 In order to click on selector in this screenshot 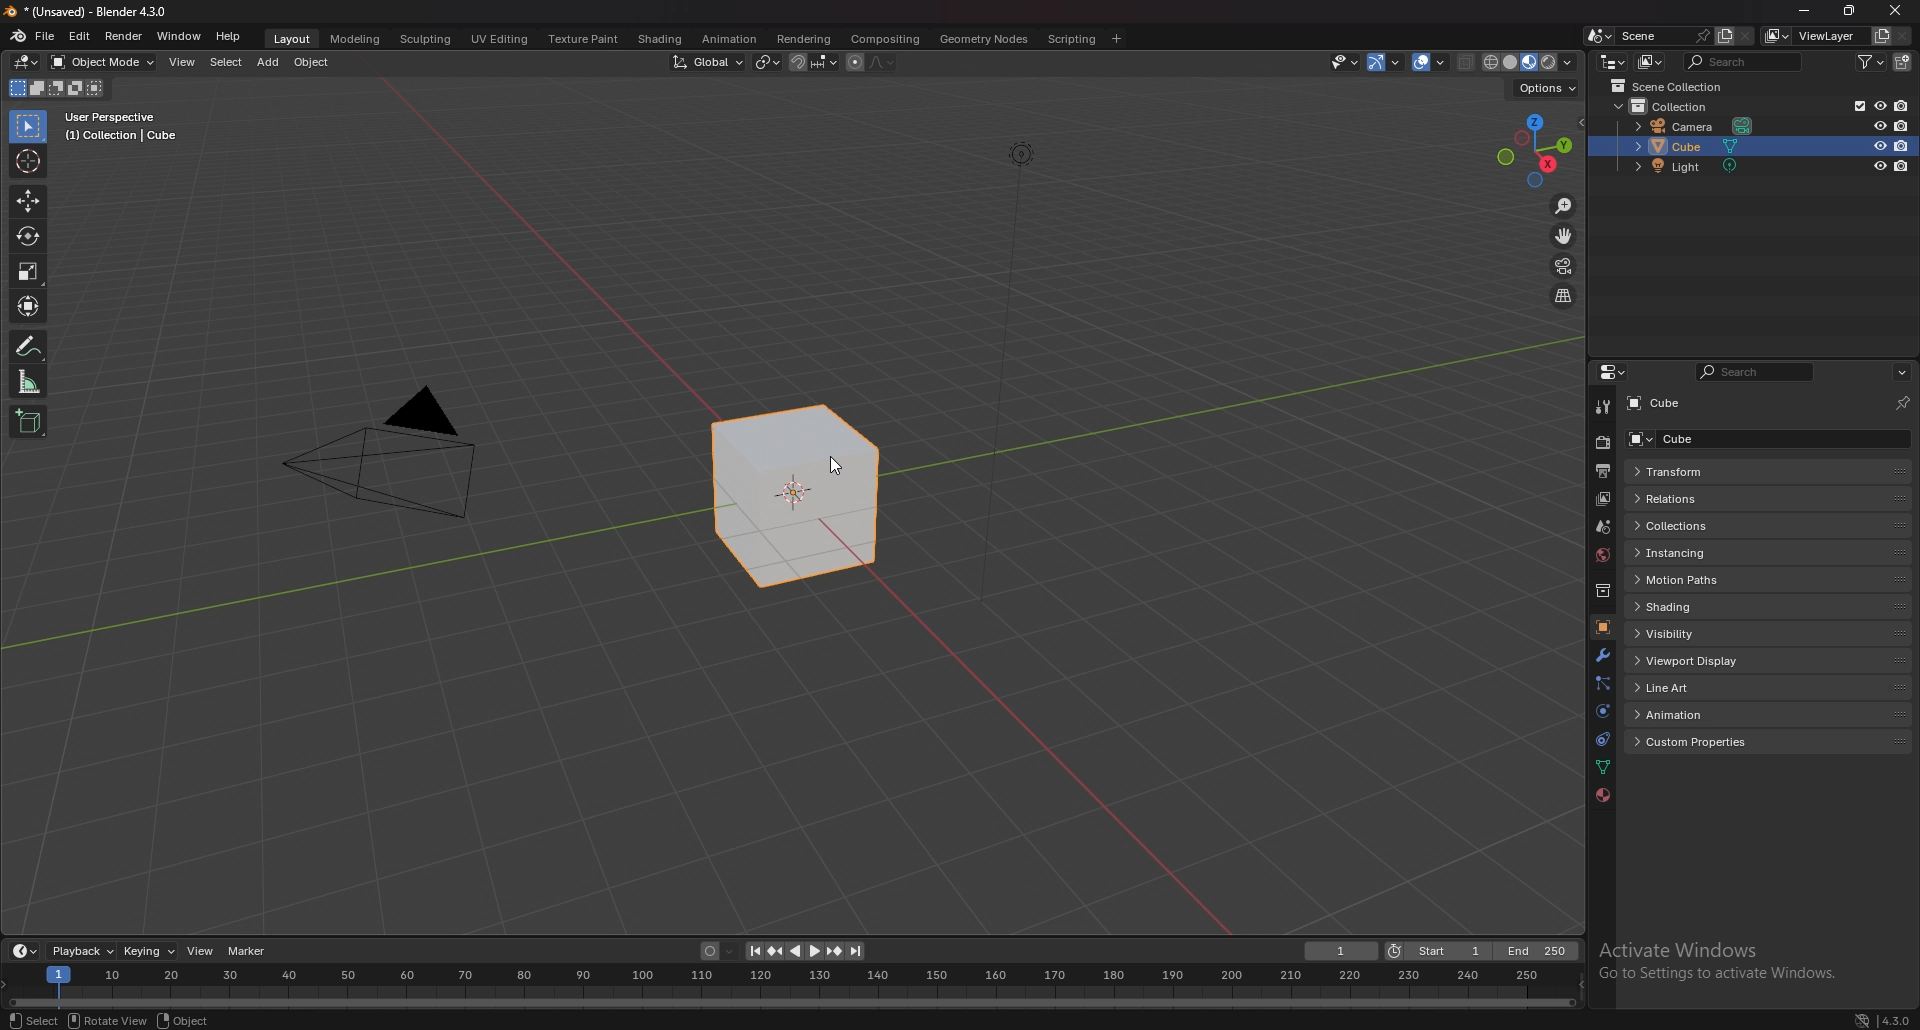, I will do `click(28, 127)`.